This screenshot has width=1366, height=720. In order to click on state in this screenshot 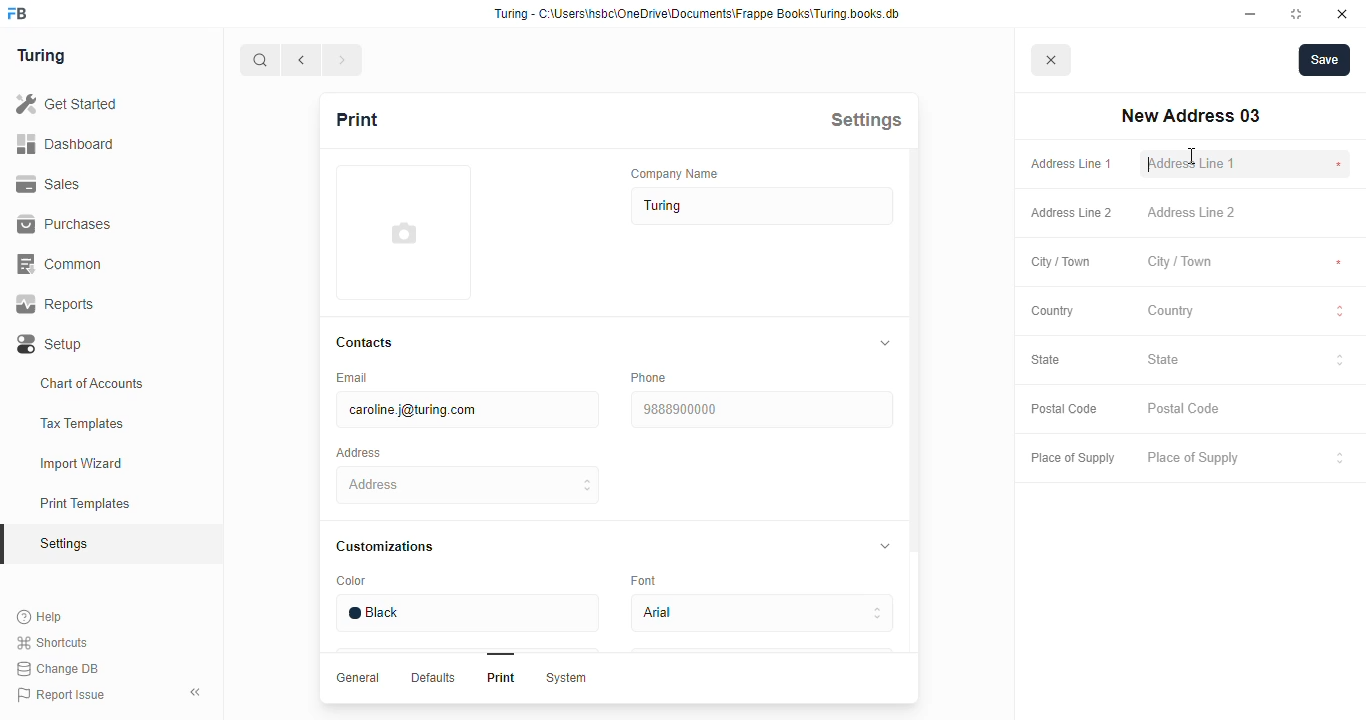, I will do `click(1246, 362)`.